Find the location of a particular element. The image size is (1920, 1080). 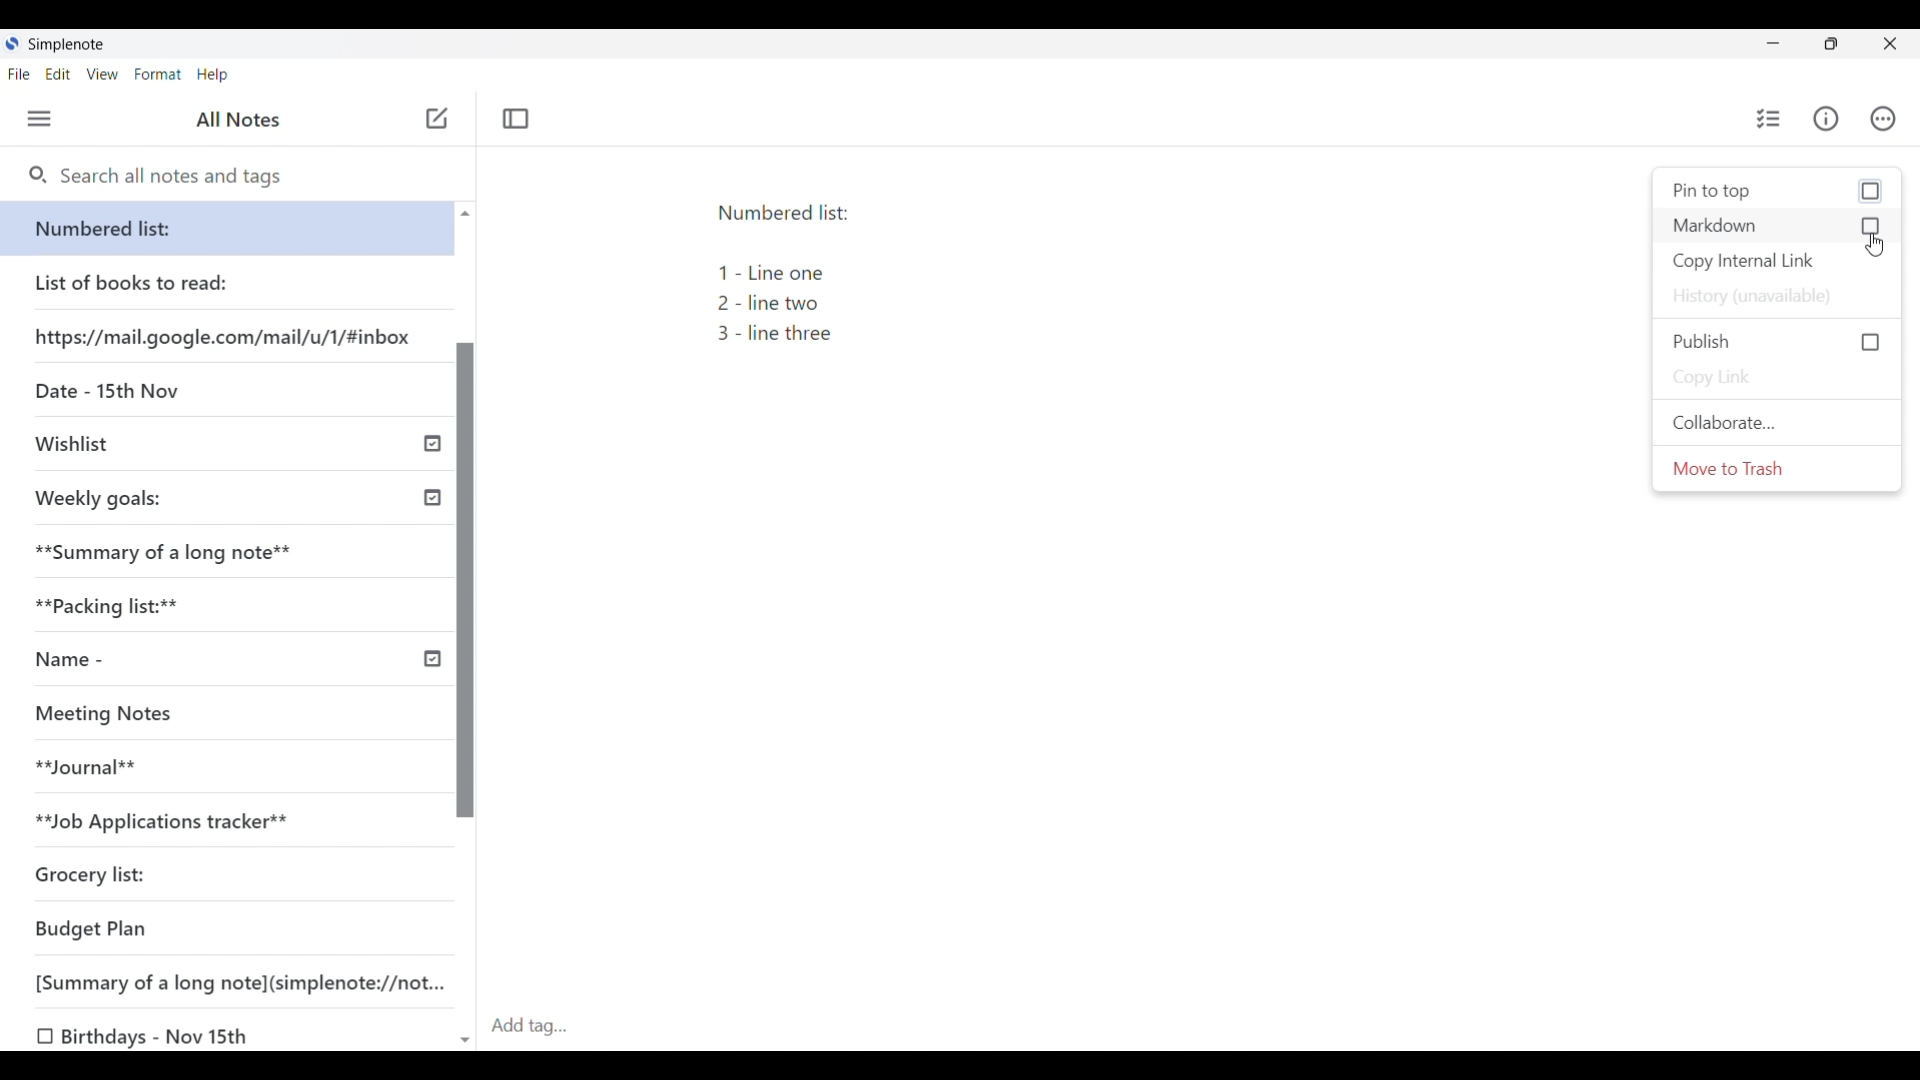

History is located at coordinates (1777, 296).